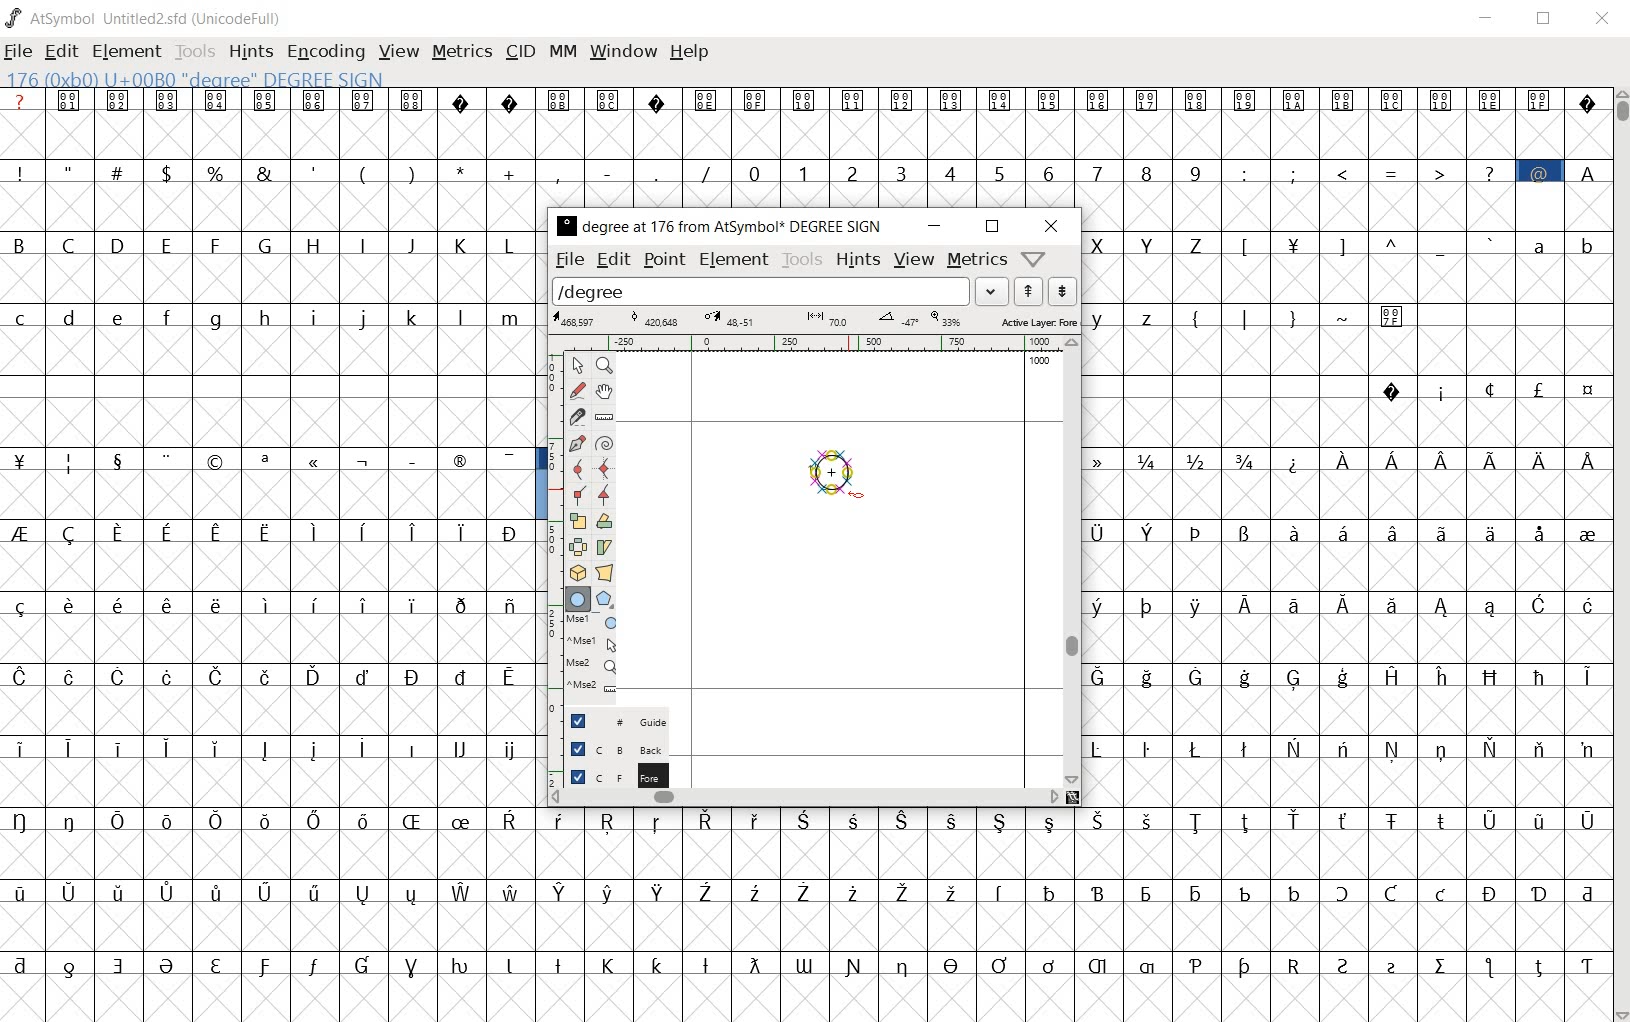 Image resolution: width=1630 pixels, height=1022 pixels. Describe the element at coordinates (270, 462) in the screenshot. I see `special characters` at that location.